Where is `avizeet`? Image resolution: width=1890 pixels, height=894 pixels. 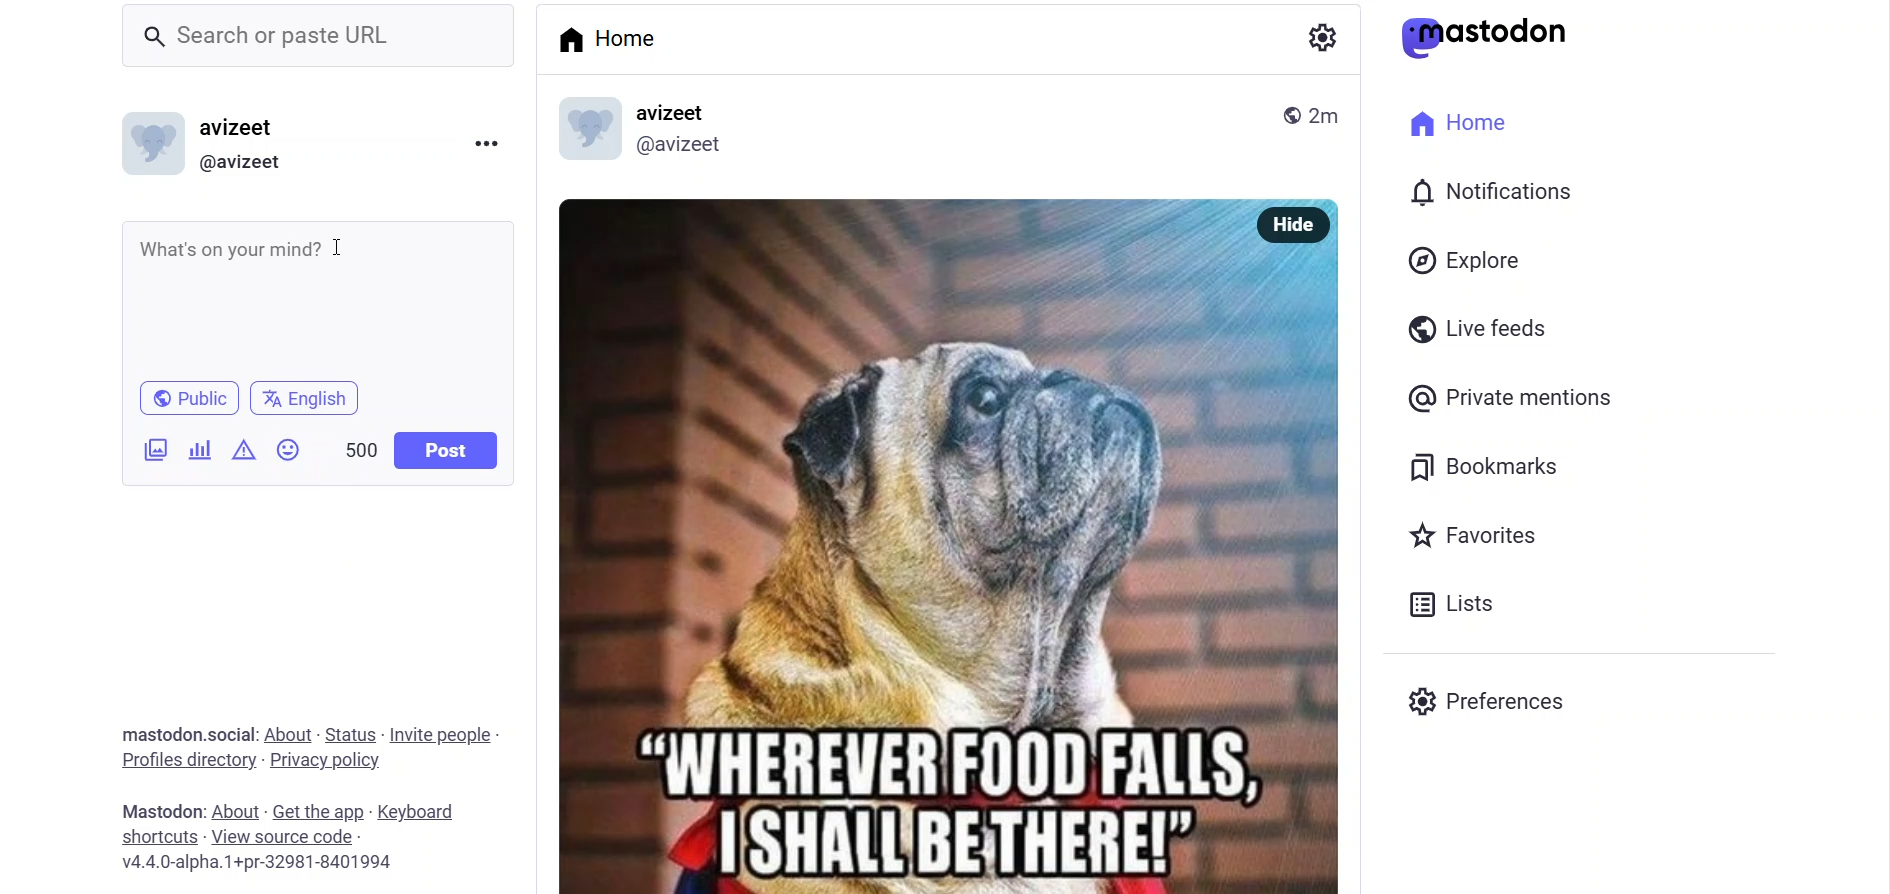
avizeet is located at coordinates (691, 112).